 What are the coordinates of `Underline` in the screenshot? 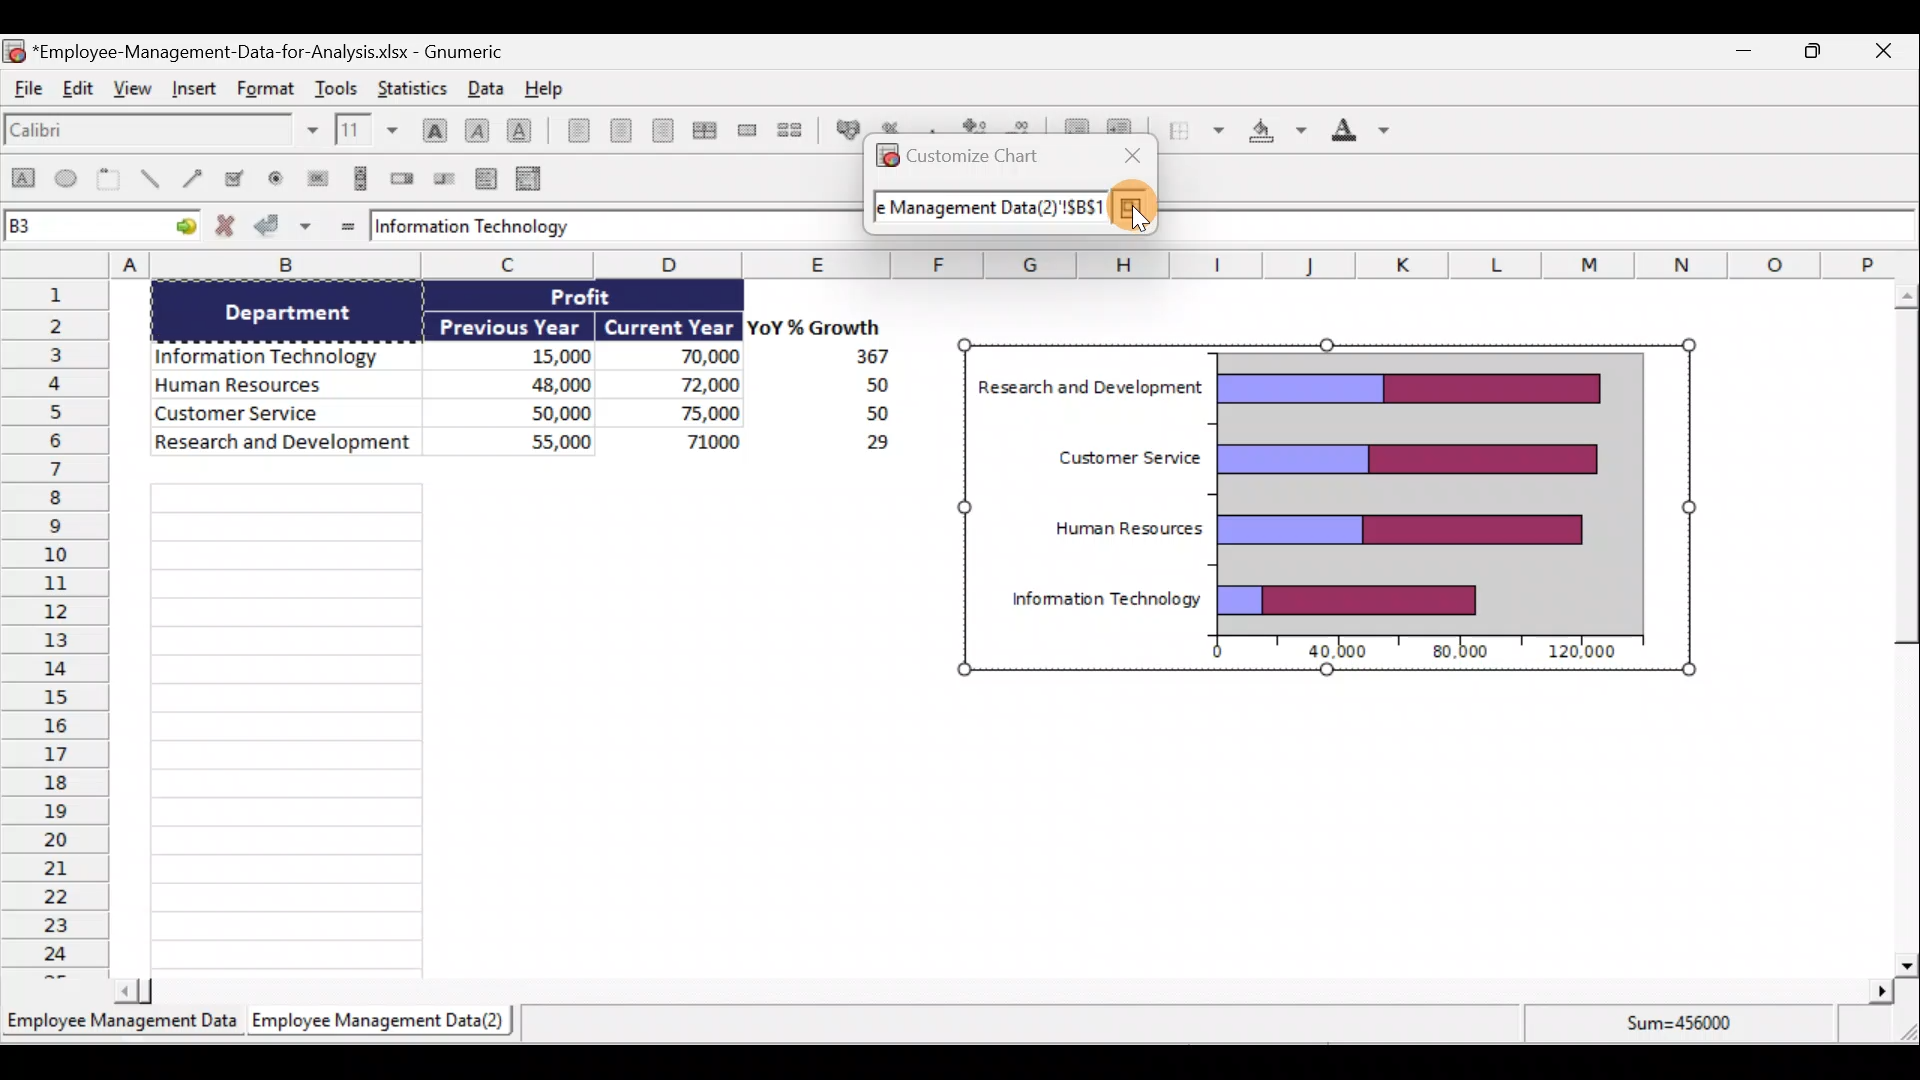 It's located at (520, 127).